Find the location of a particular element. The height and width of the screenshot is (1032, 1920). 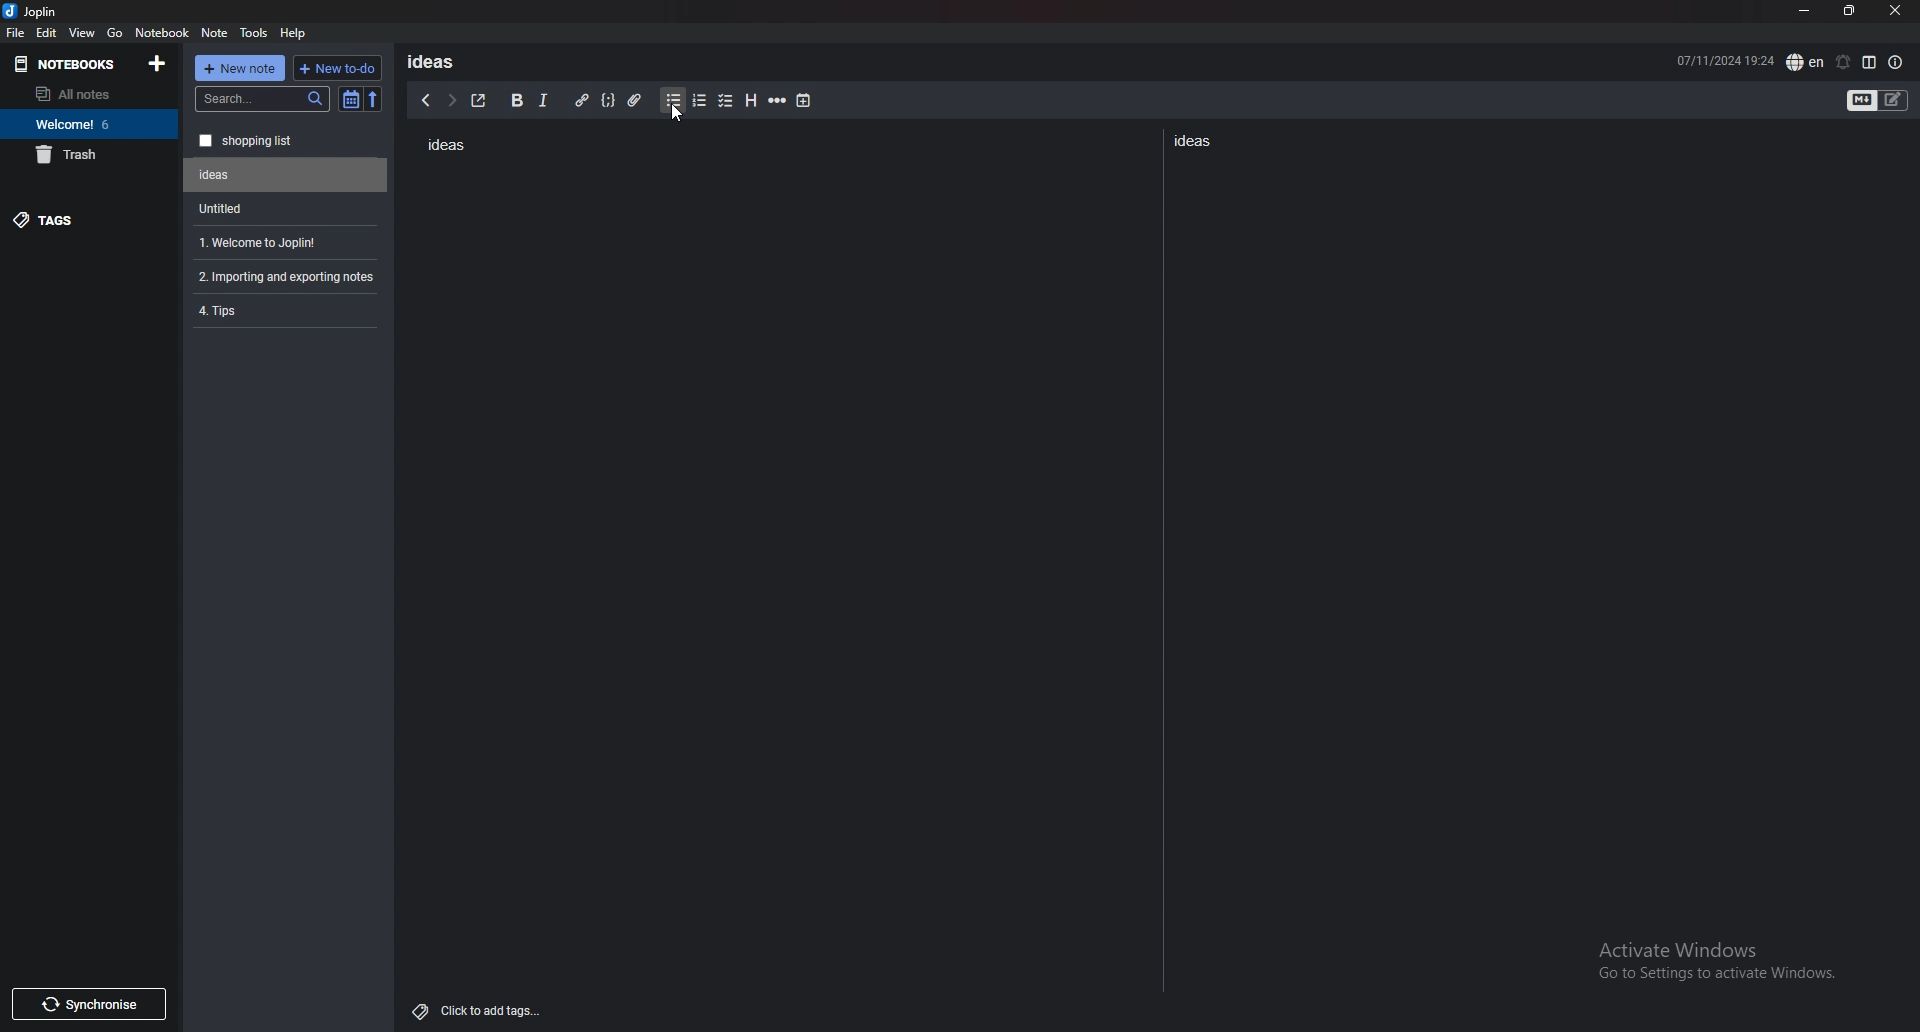

cursor is located at coordinates (681, 118).